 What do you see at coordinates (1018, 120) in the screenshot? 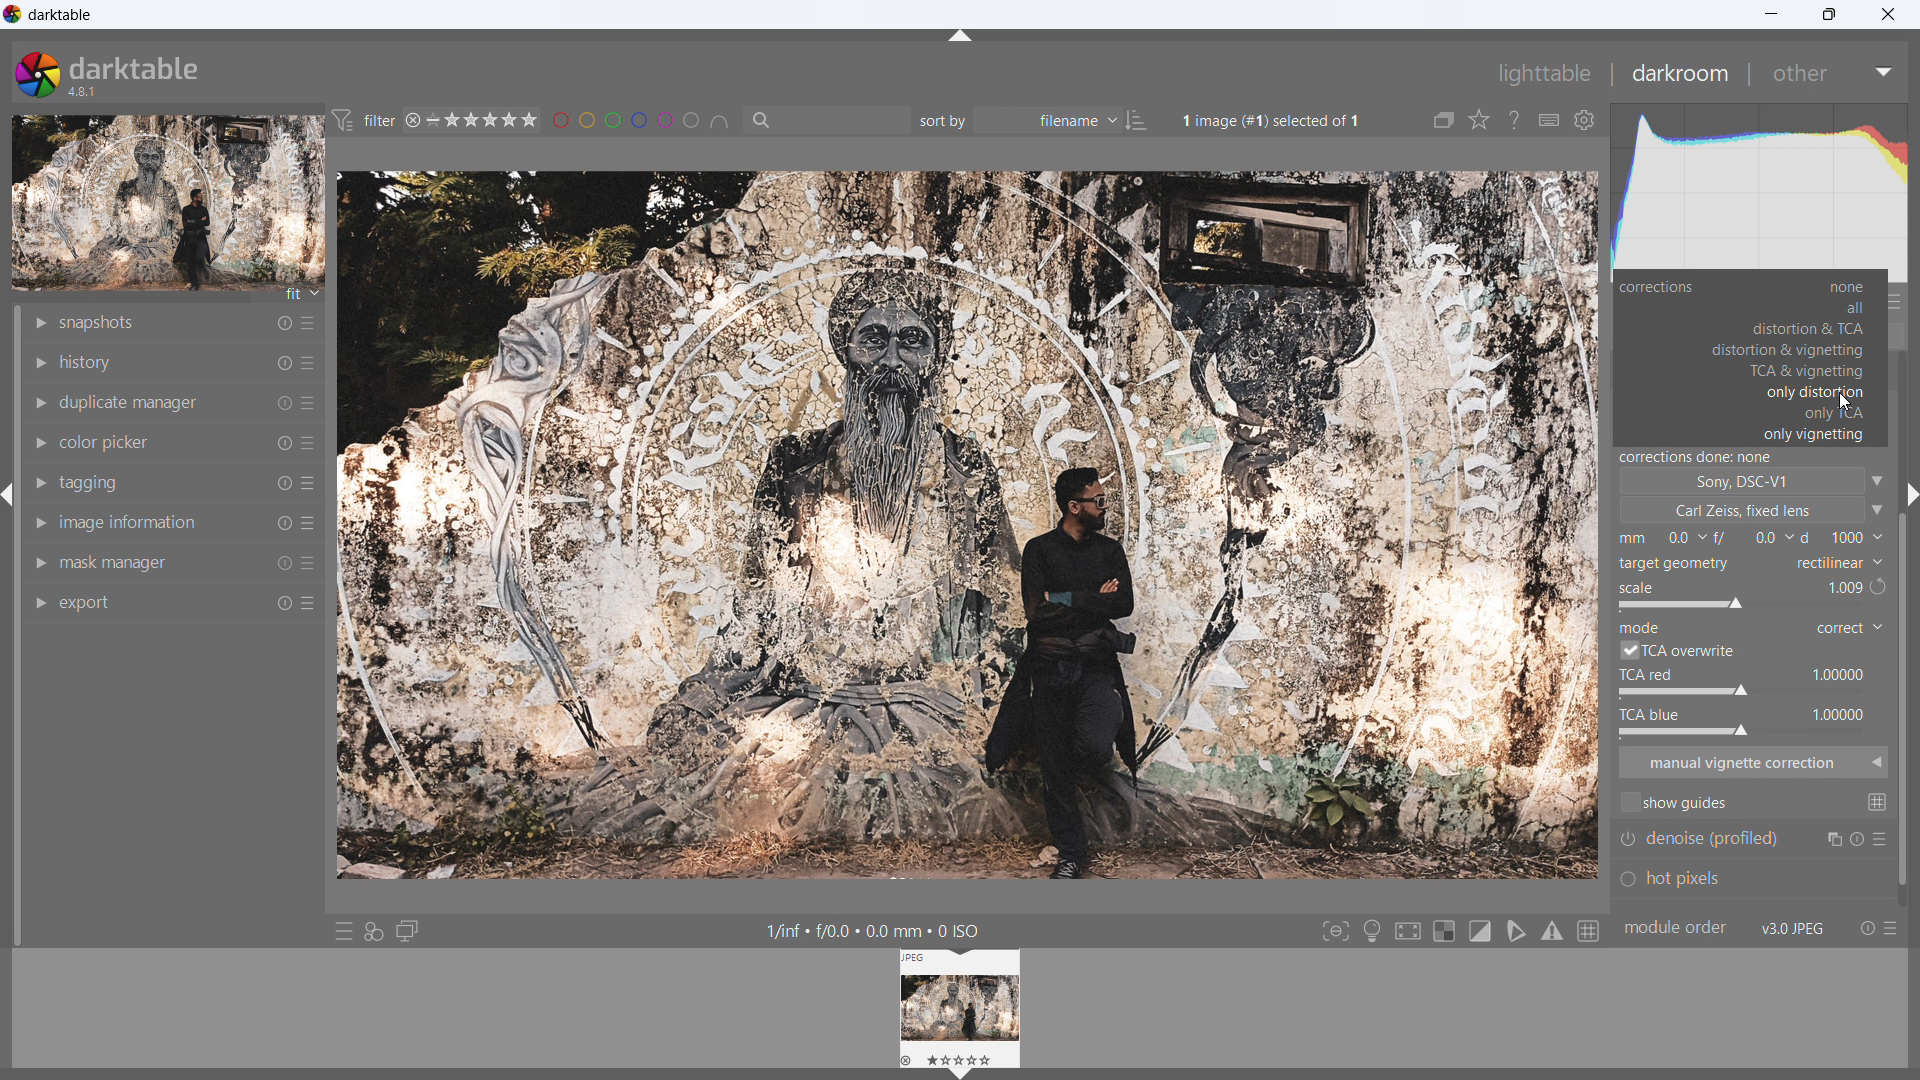
I see `sort by` at bounding box center [1018, 120].